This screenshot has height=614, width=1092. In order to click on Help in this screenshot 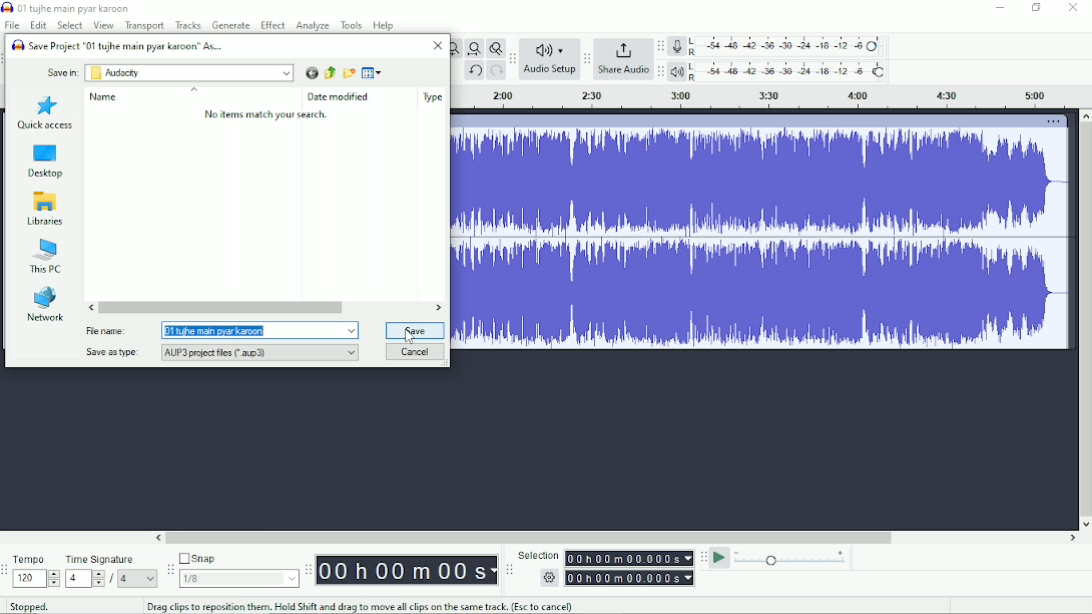, I will do `click(385, 24)`.